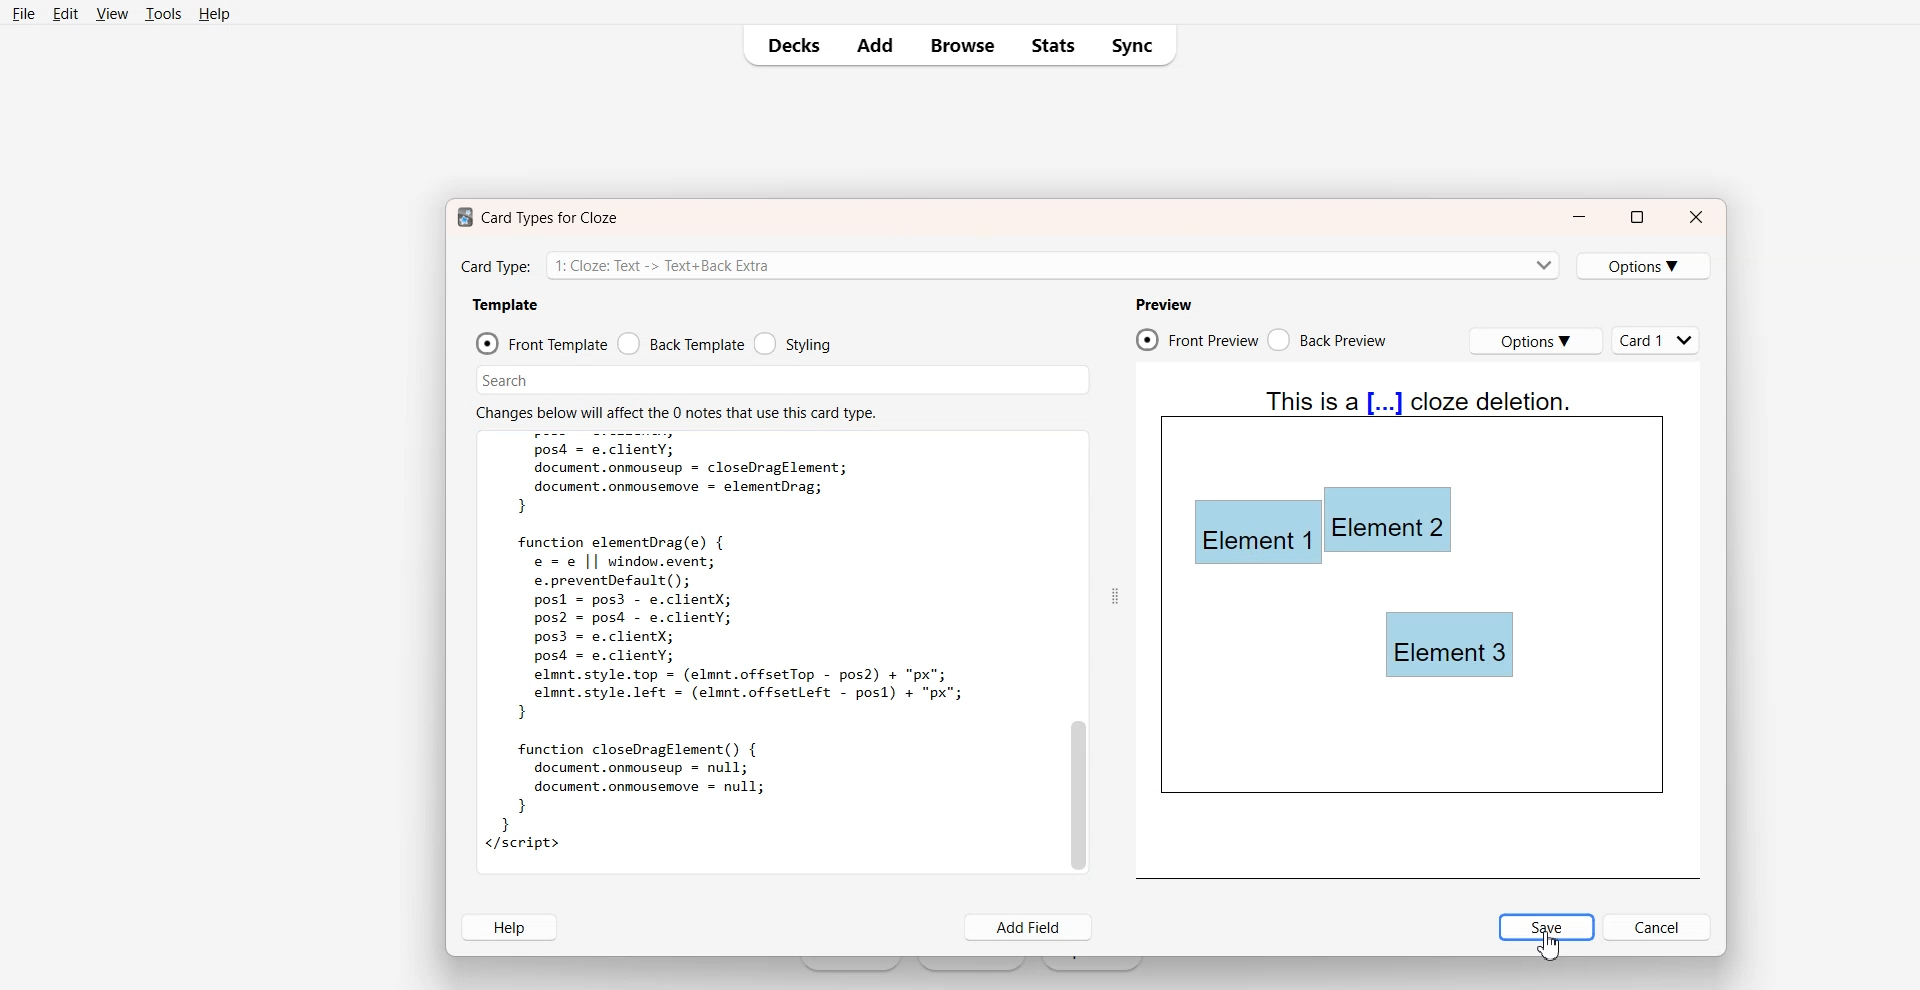 The image size is (1920, 990). Describe the element at coordinates (1388, 520) in the screenshot. I see `Element 2` at that location.